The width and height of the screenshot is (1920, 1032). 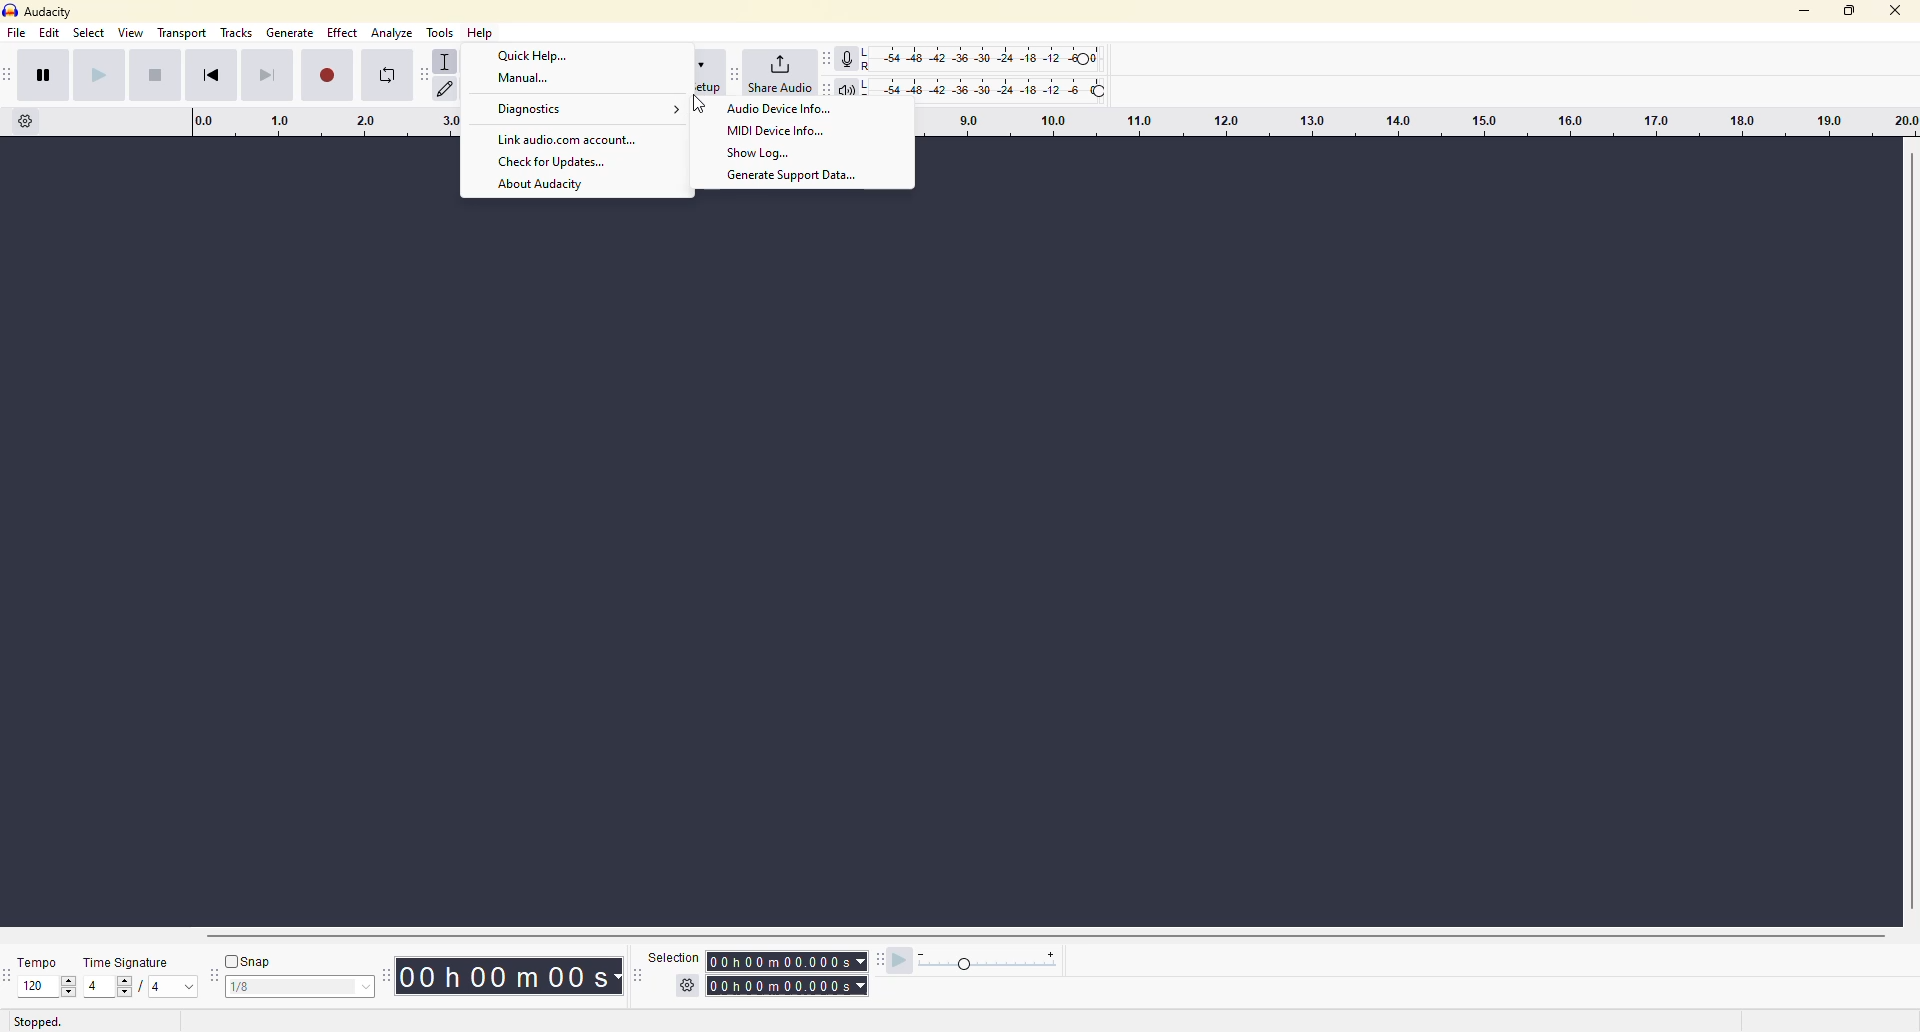 I want to click on audacity tools toolbar, so click(x=421, y=73).